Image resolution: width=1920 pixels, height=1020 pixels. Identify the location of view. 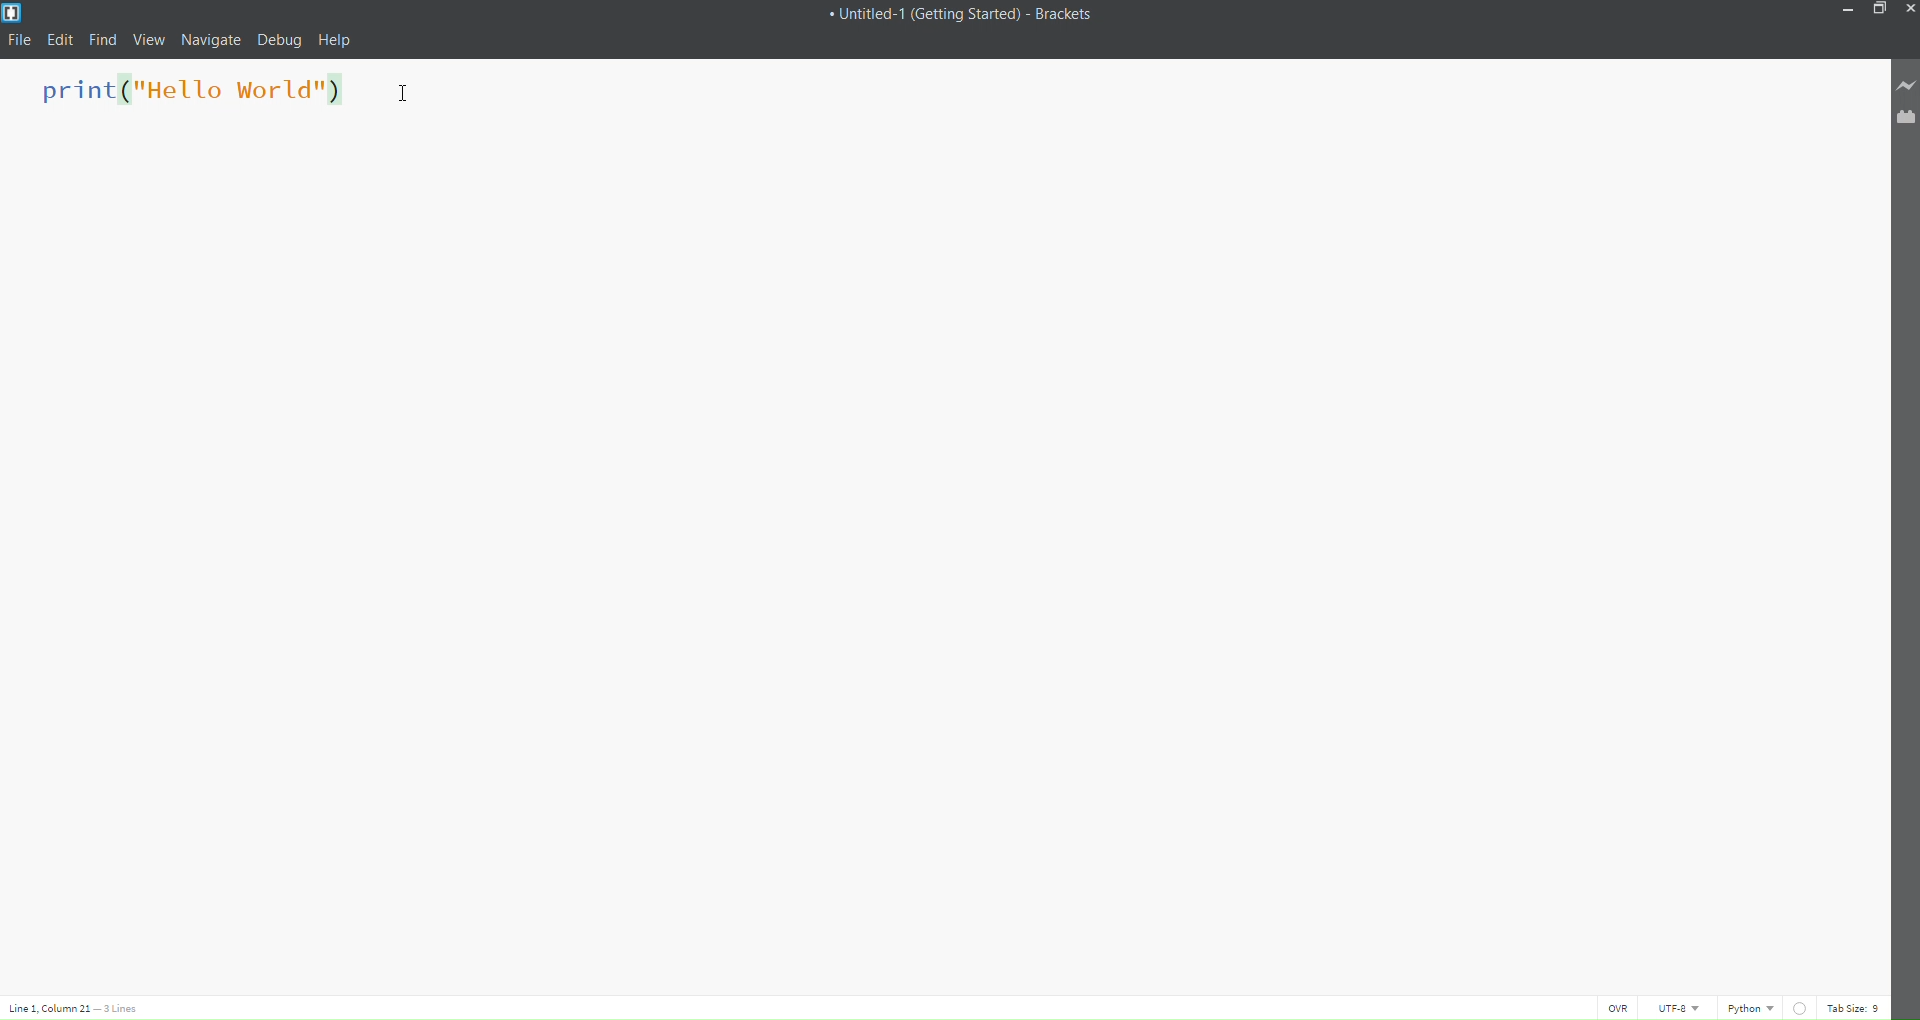
(146, 39).